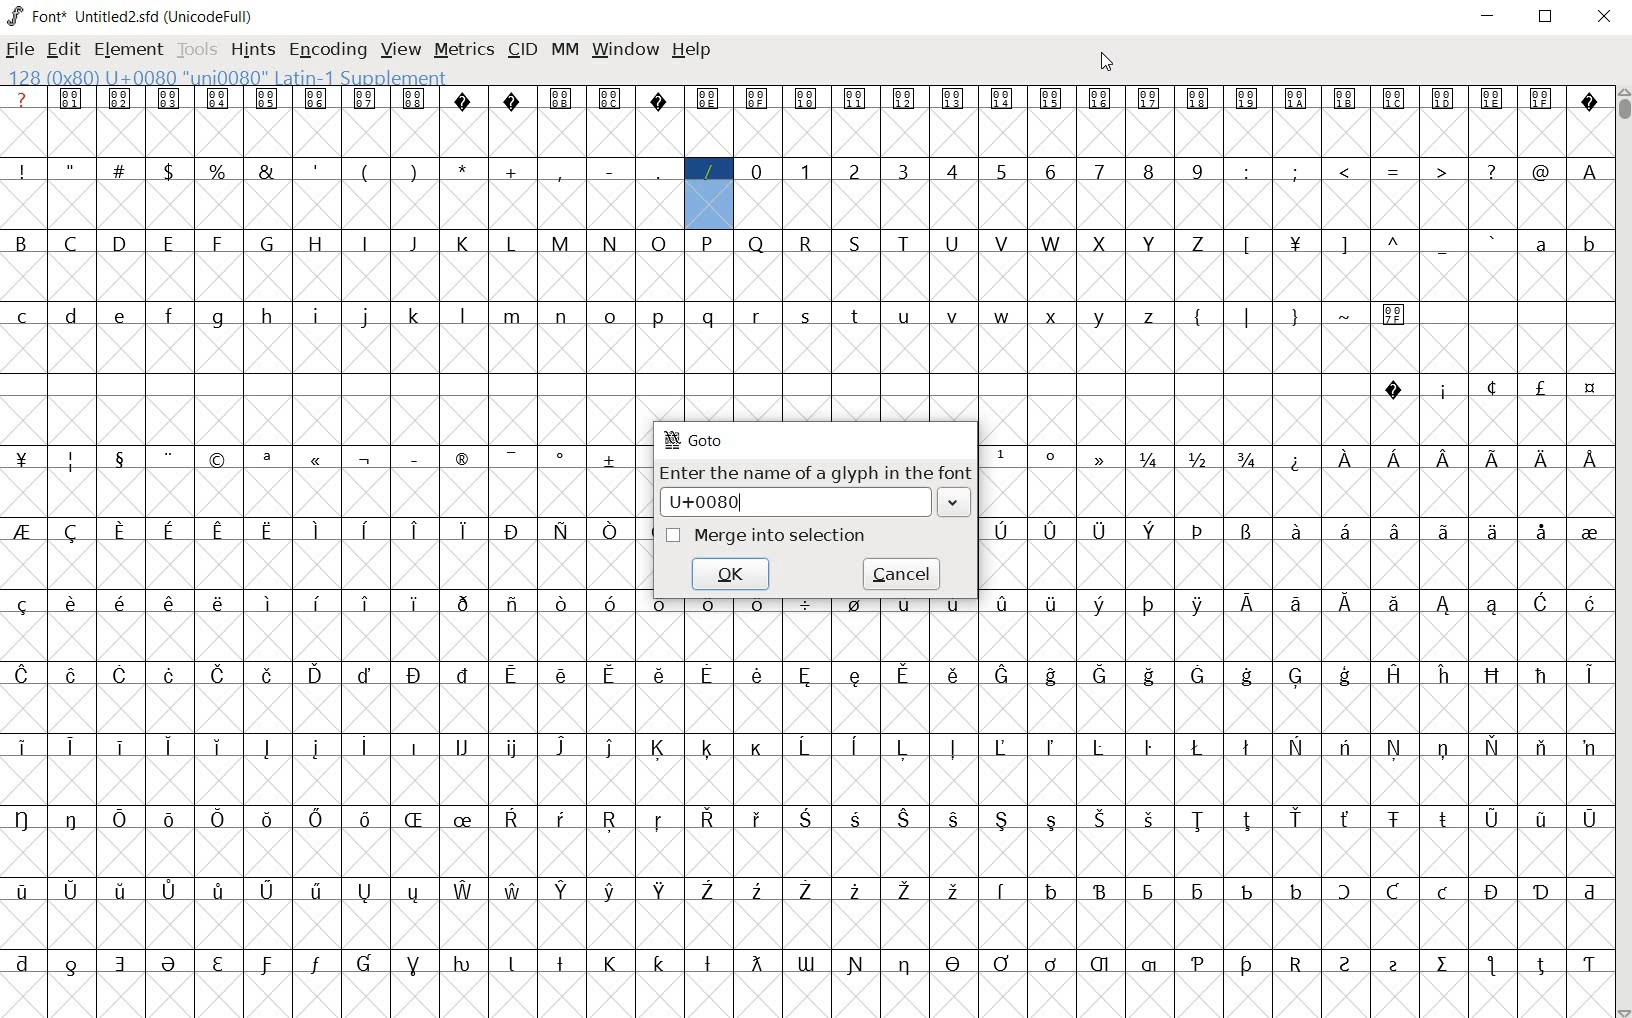  What do you see at coordinates (364, 317) in the screenshot?
I see `glyph` at bounding box center [364, 317].